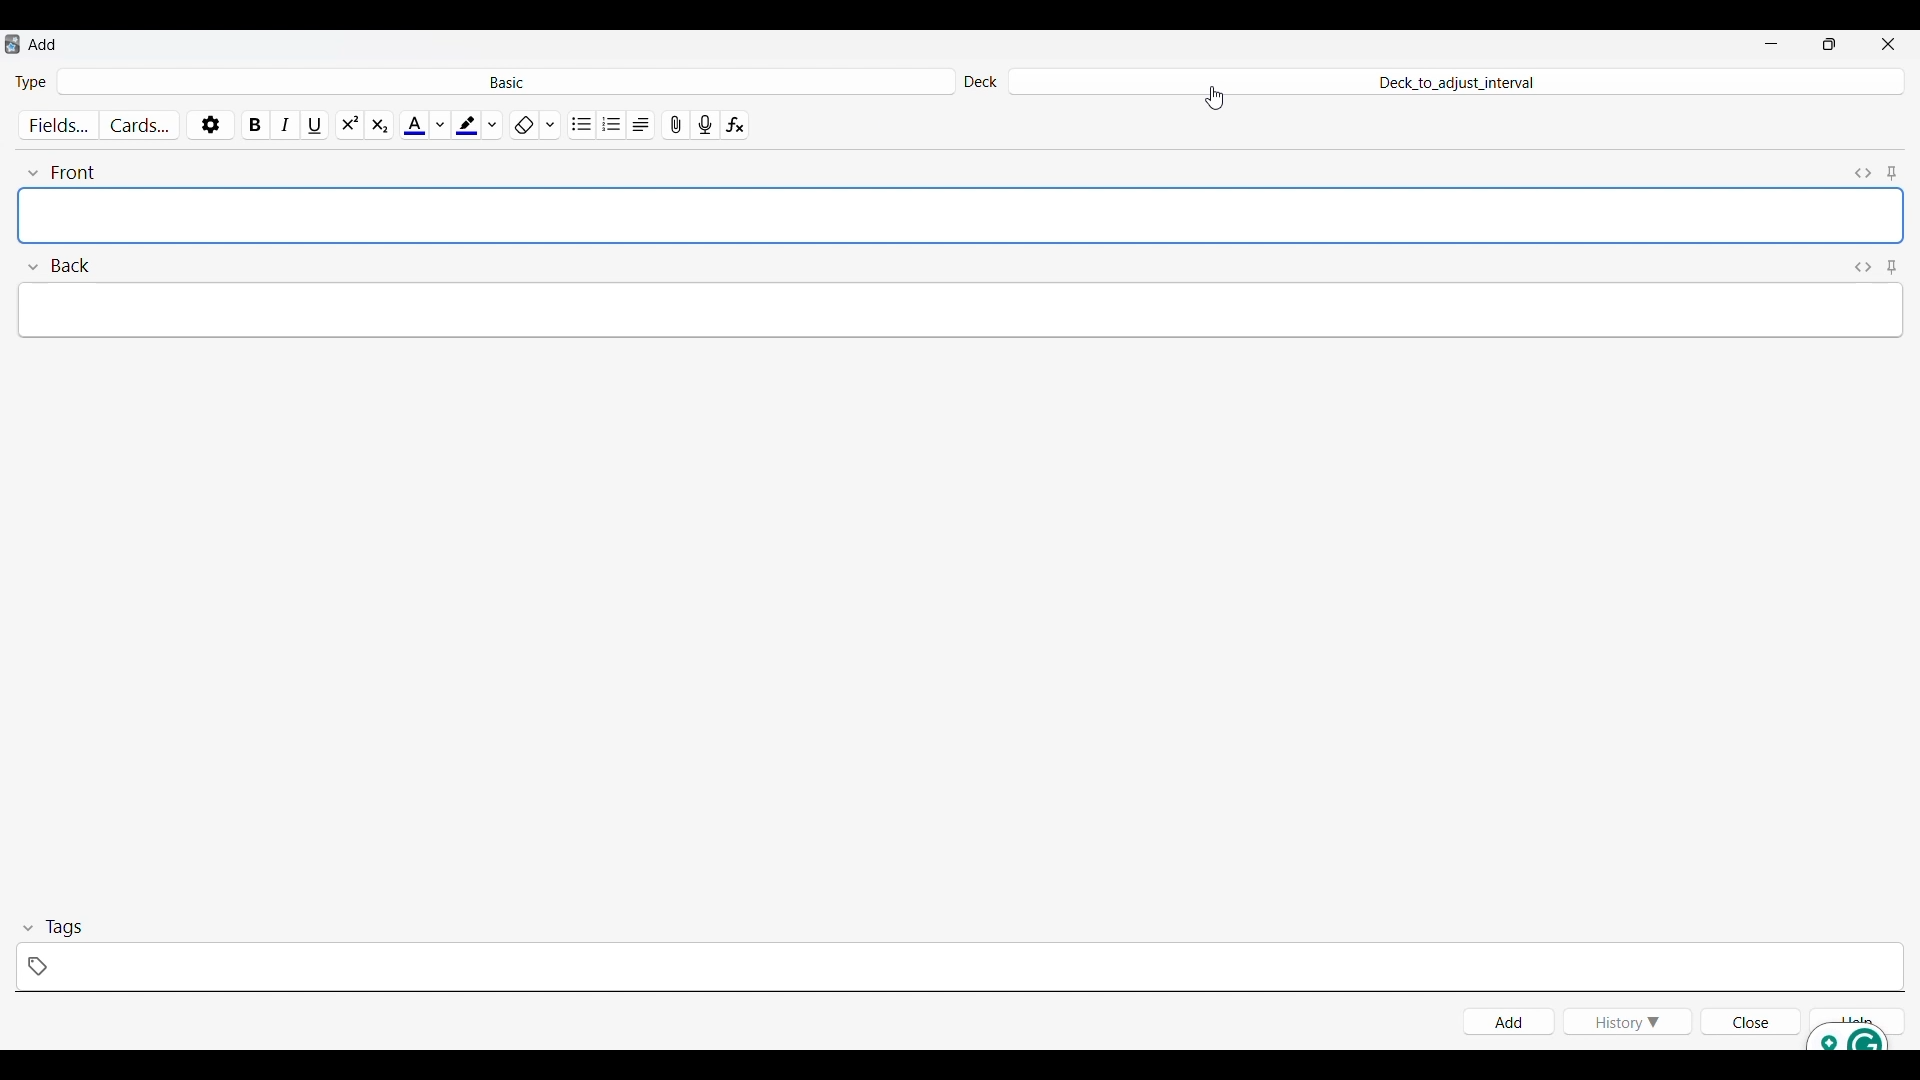 This screenshot has height=1080, width=1920. I want to click on Collapse tags, so click(53, 928).